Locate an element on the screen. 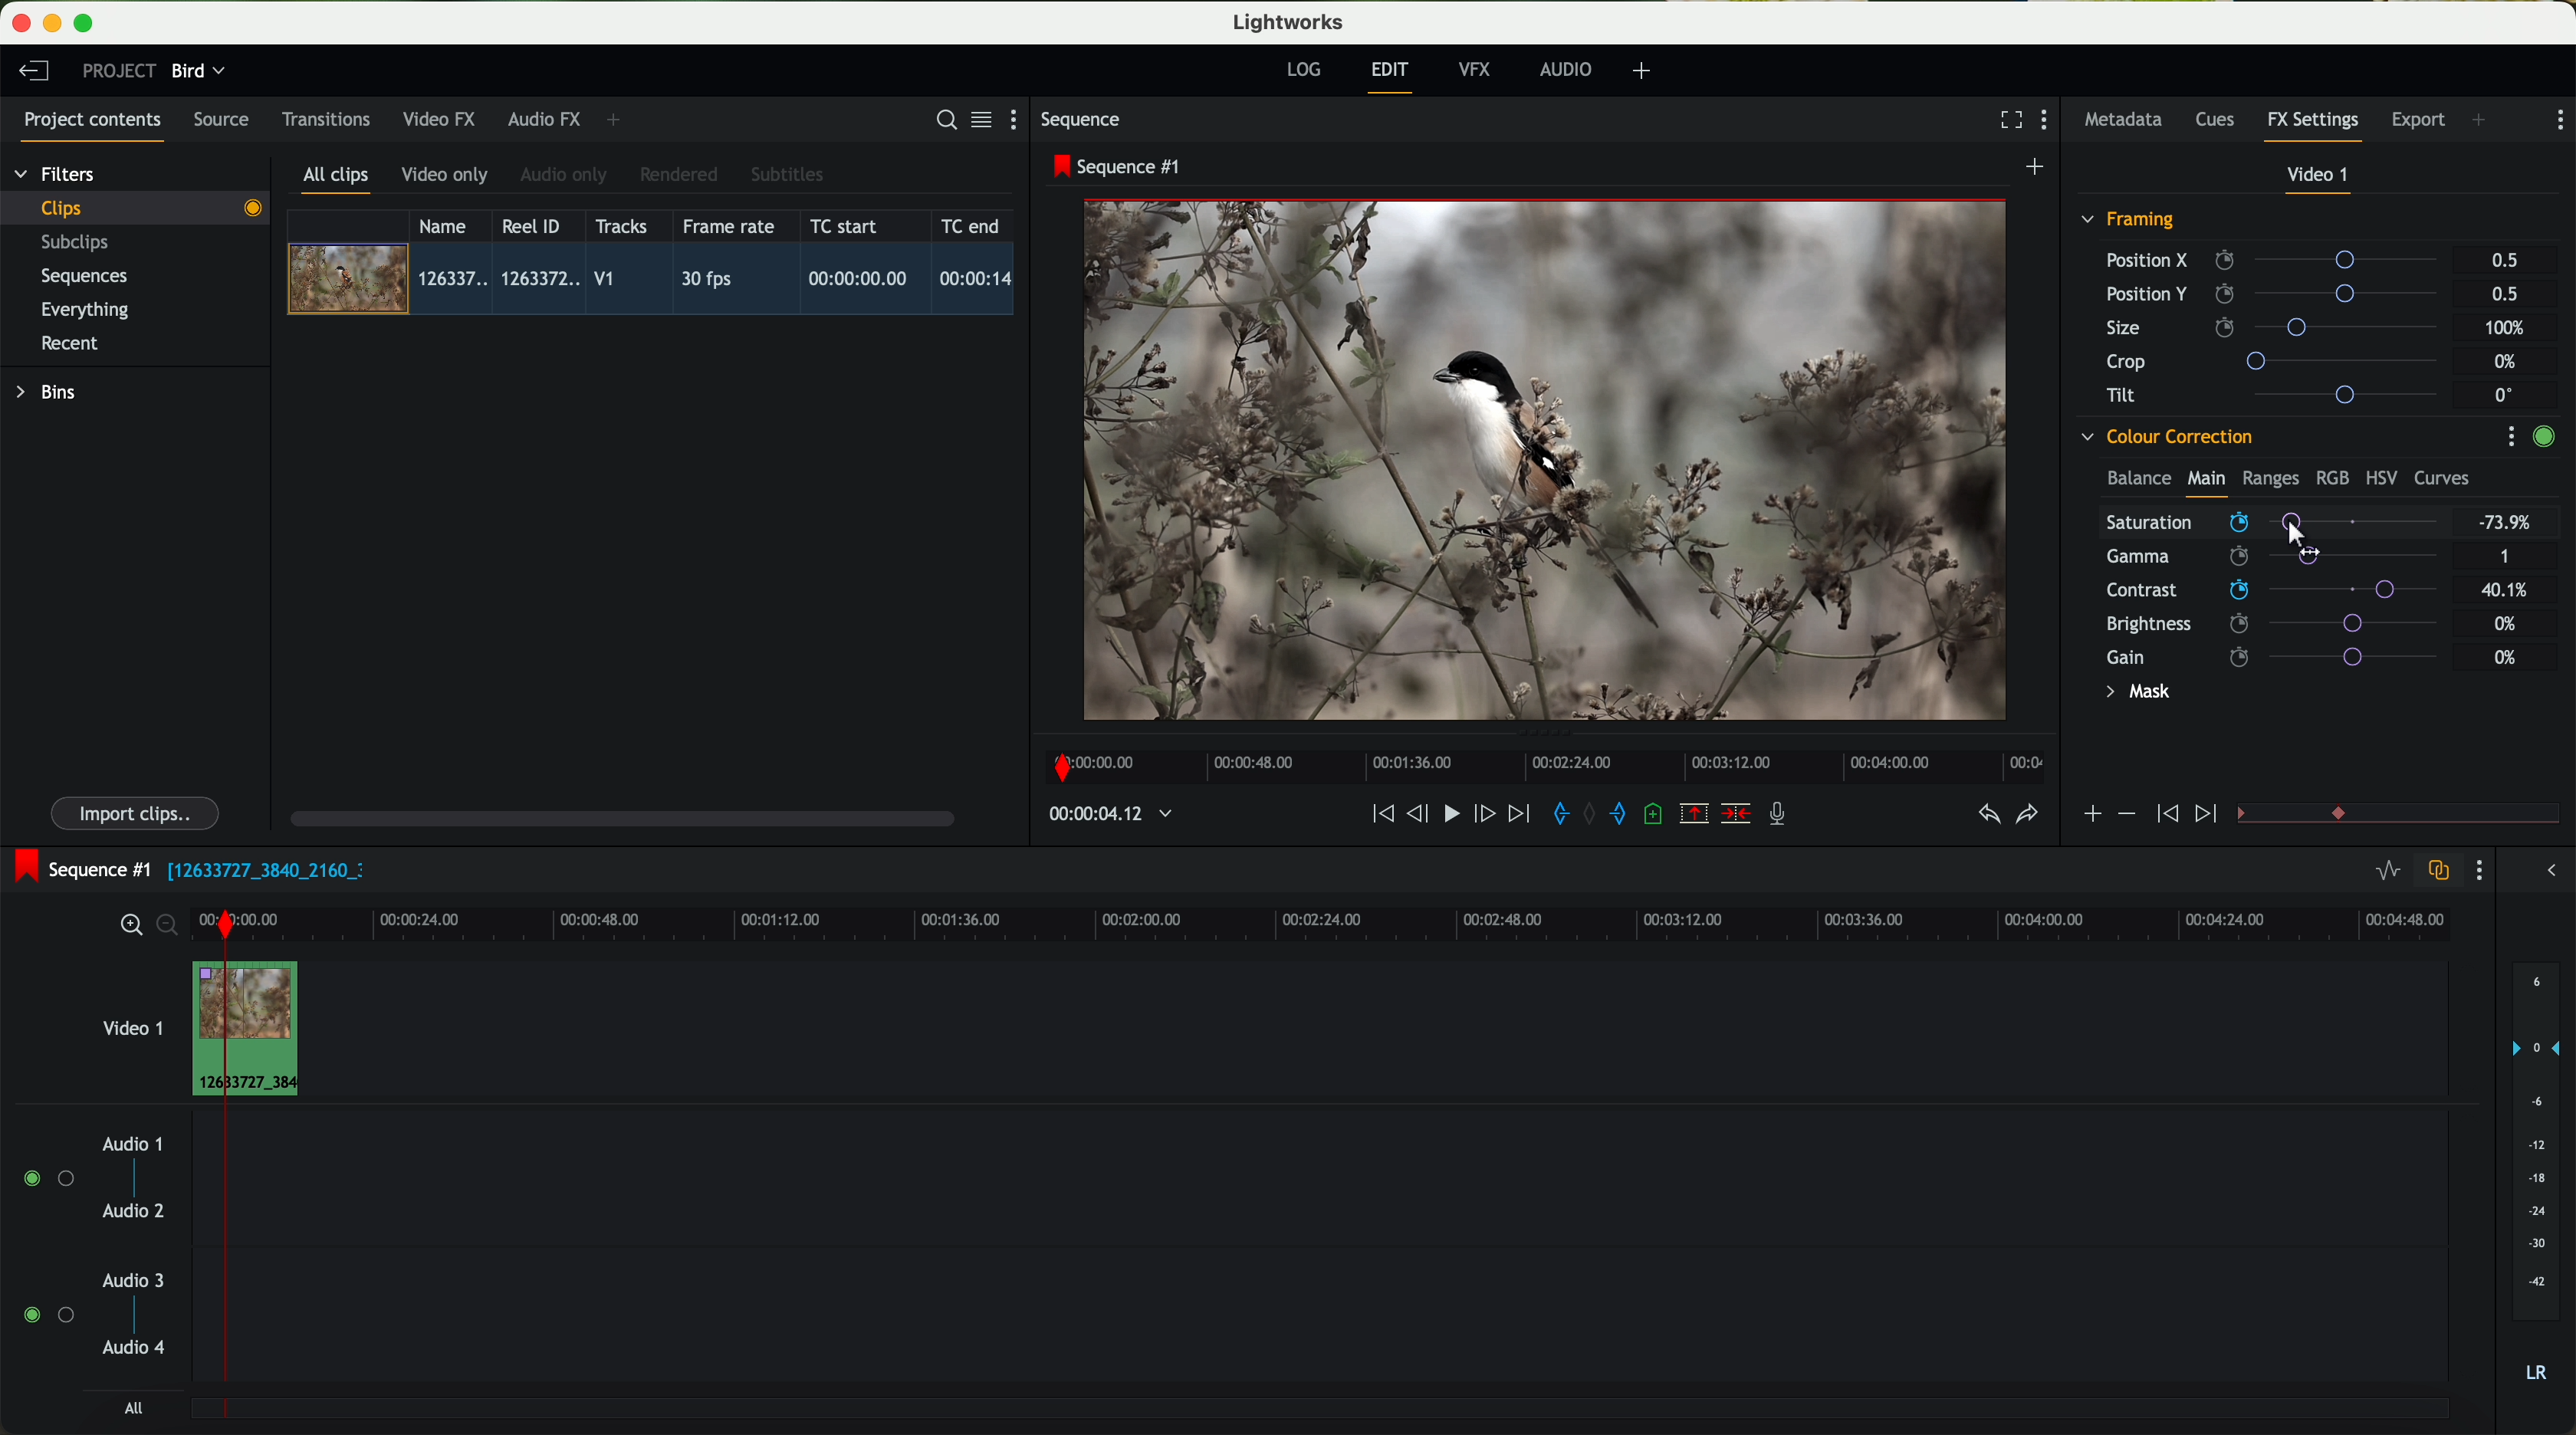  click on video is located at coordinates (657, 282).